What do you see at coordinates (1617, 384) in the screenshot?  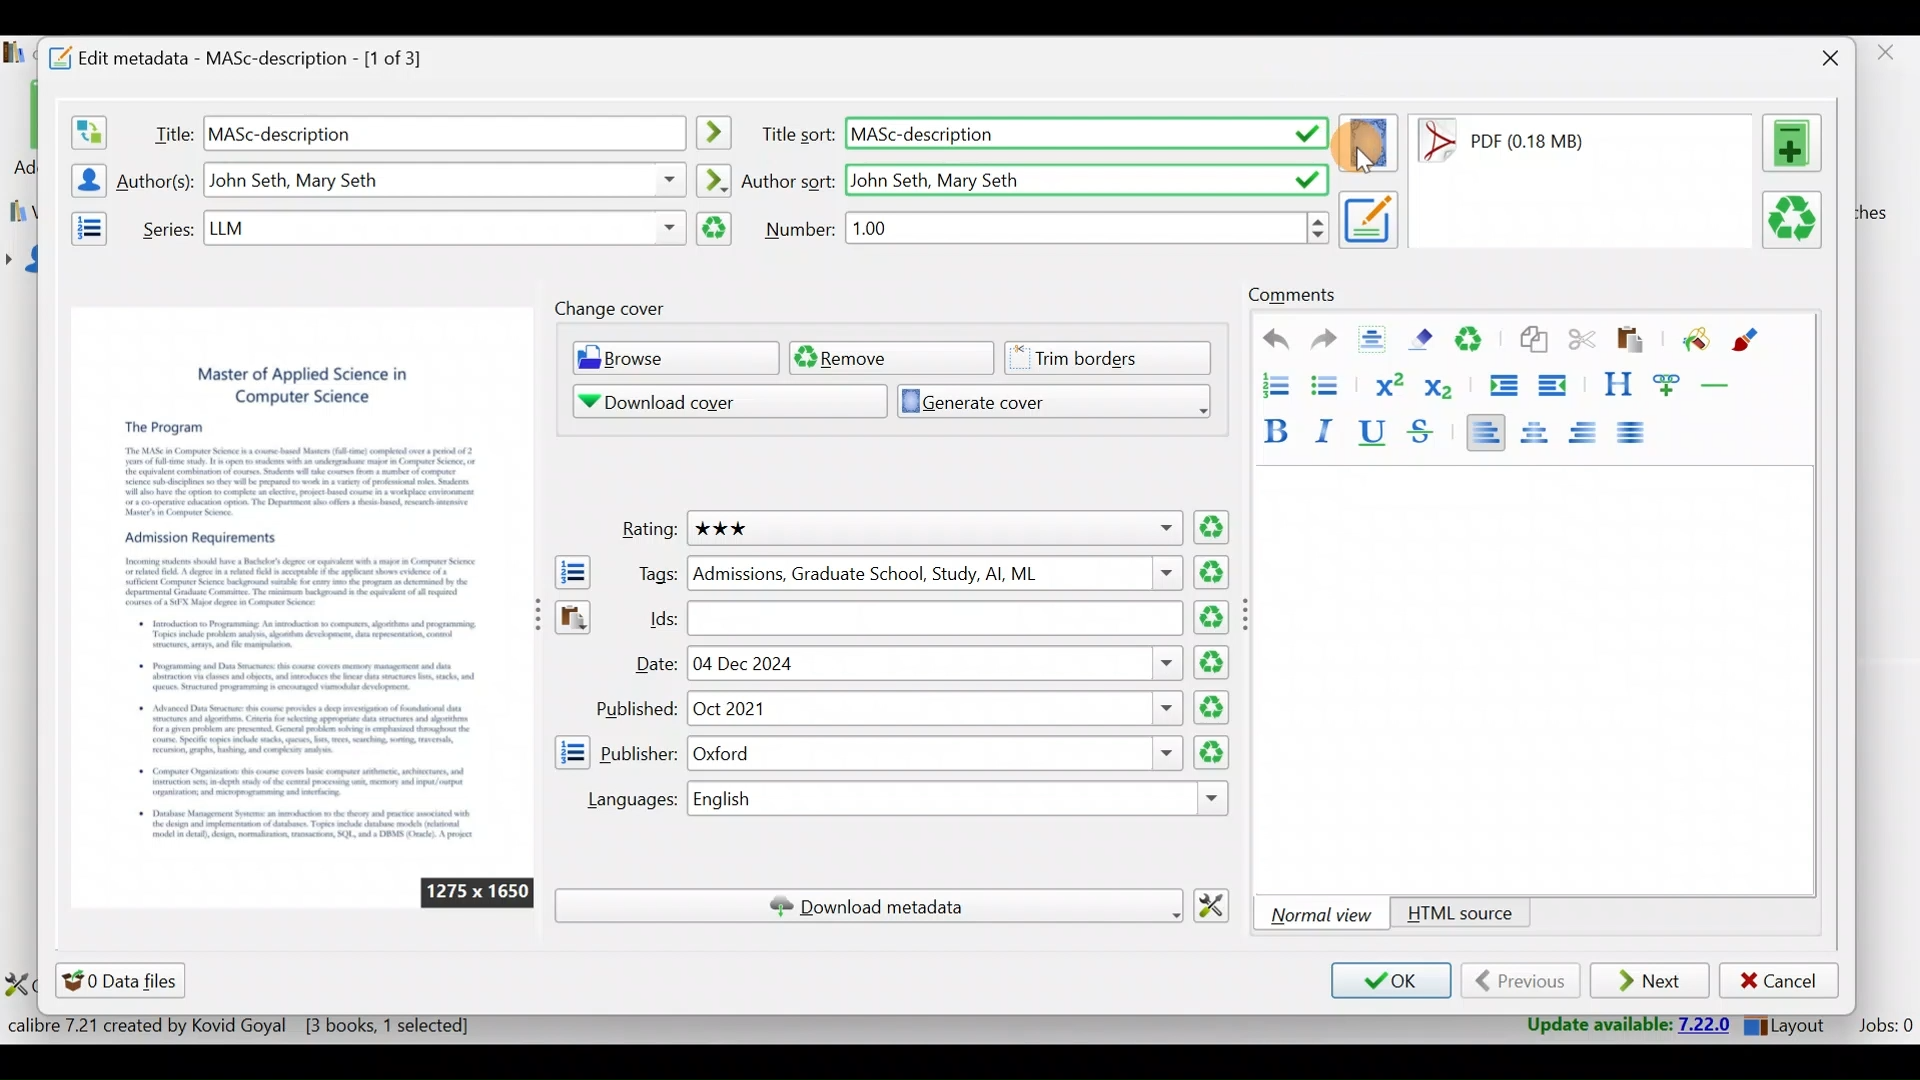 I see `Style` at bounding box center [1617, 384].